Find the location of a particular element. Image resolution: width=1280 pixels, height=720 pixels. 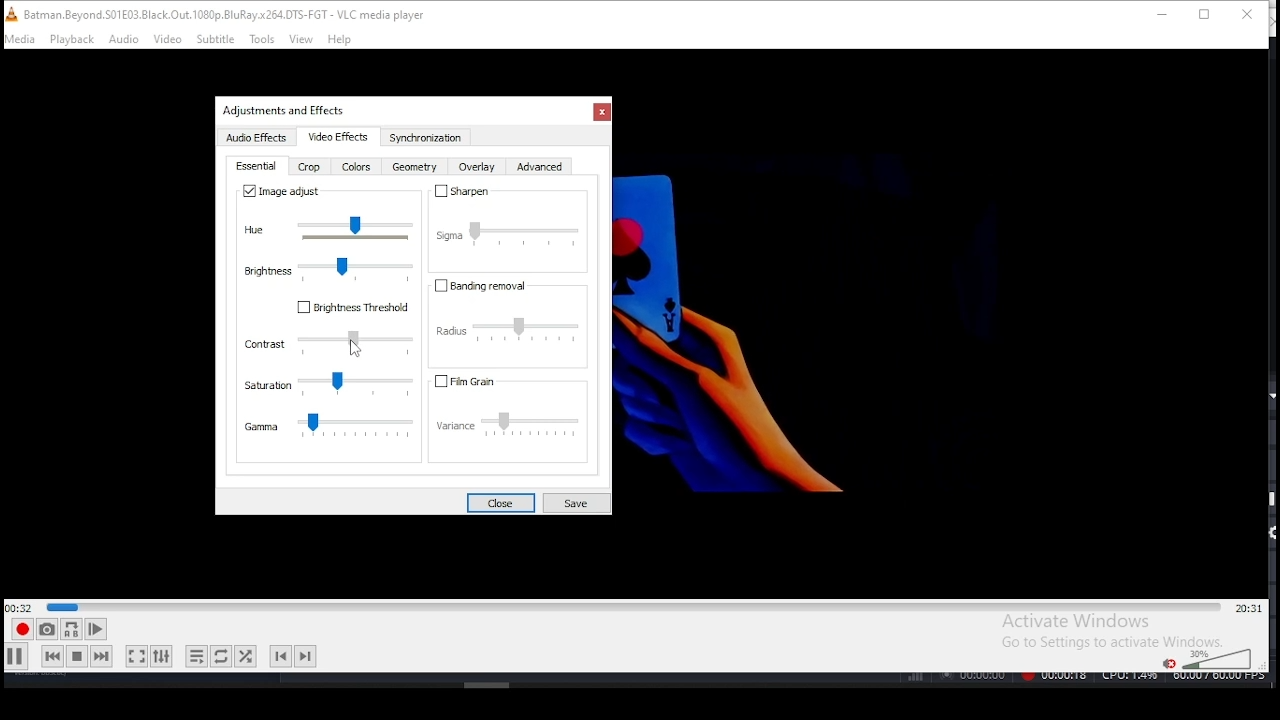

toggle fullscreen is located at coordinates (137, 658).